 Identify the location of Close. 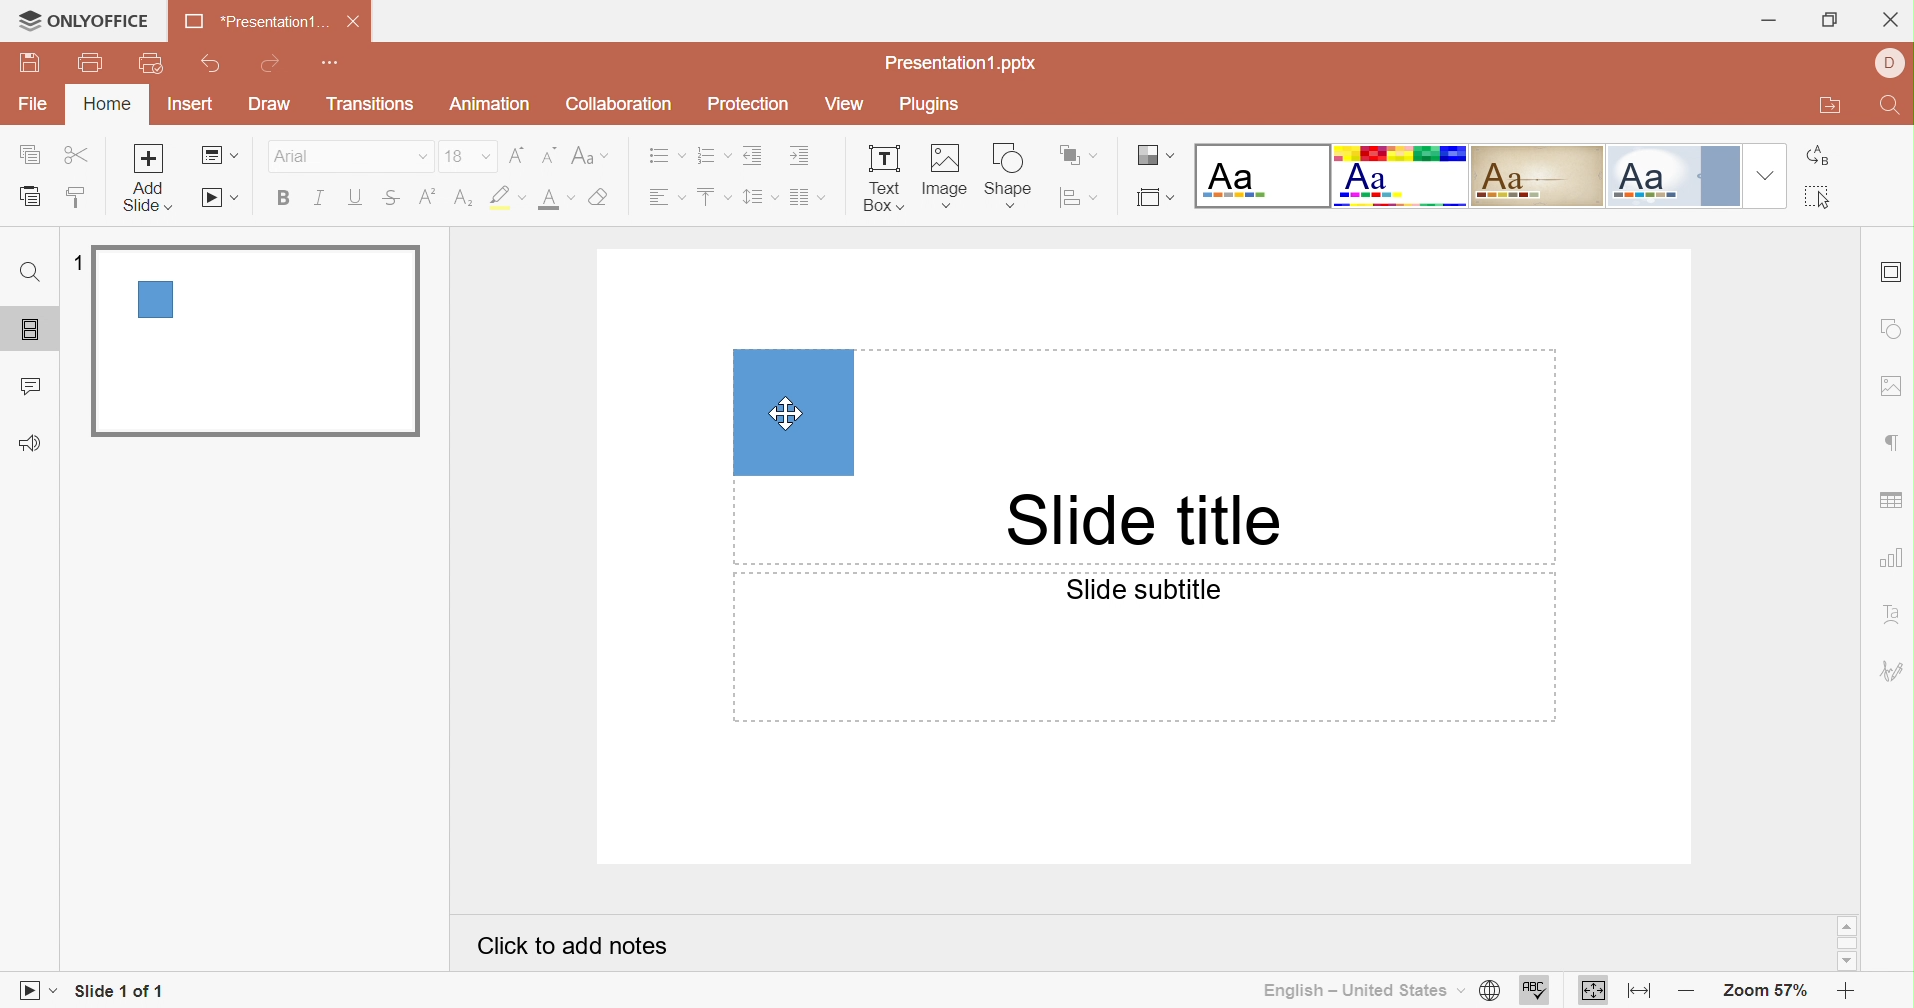
(1891, 22).